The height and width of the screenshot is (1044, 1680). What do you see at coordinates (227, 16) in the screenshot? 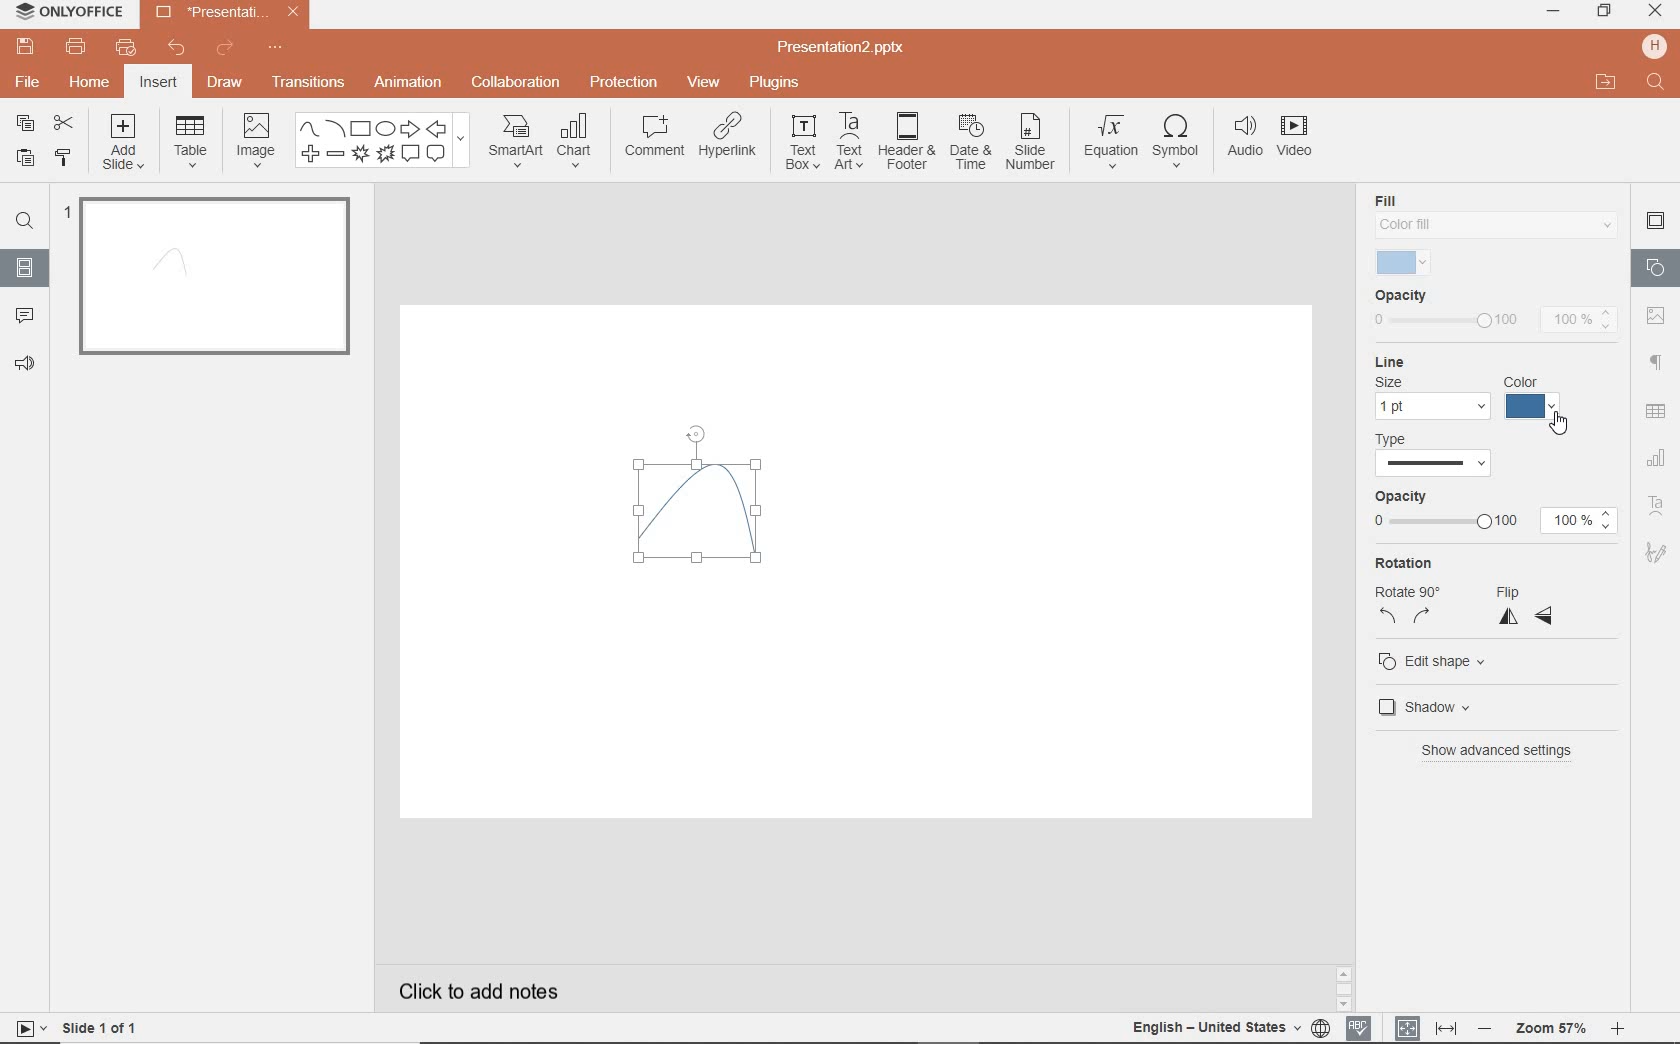
I see `Presentation2.pptx` at bounding box center [227, 16].